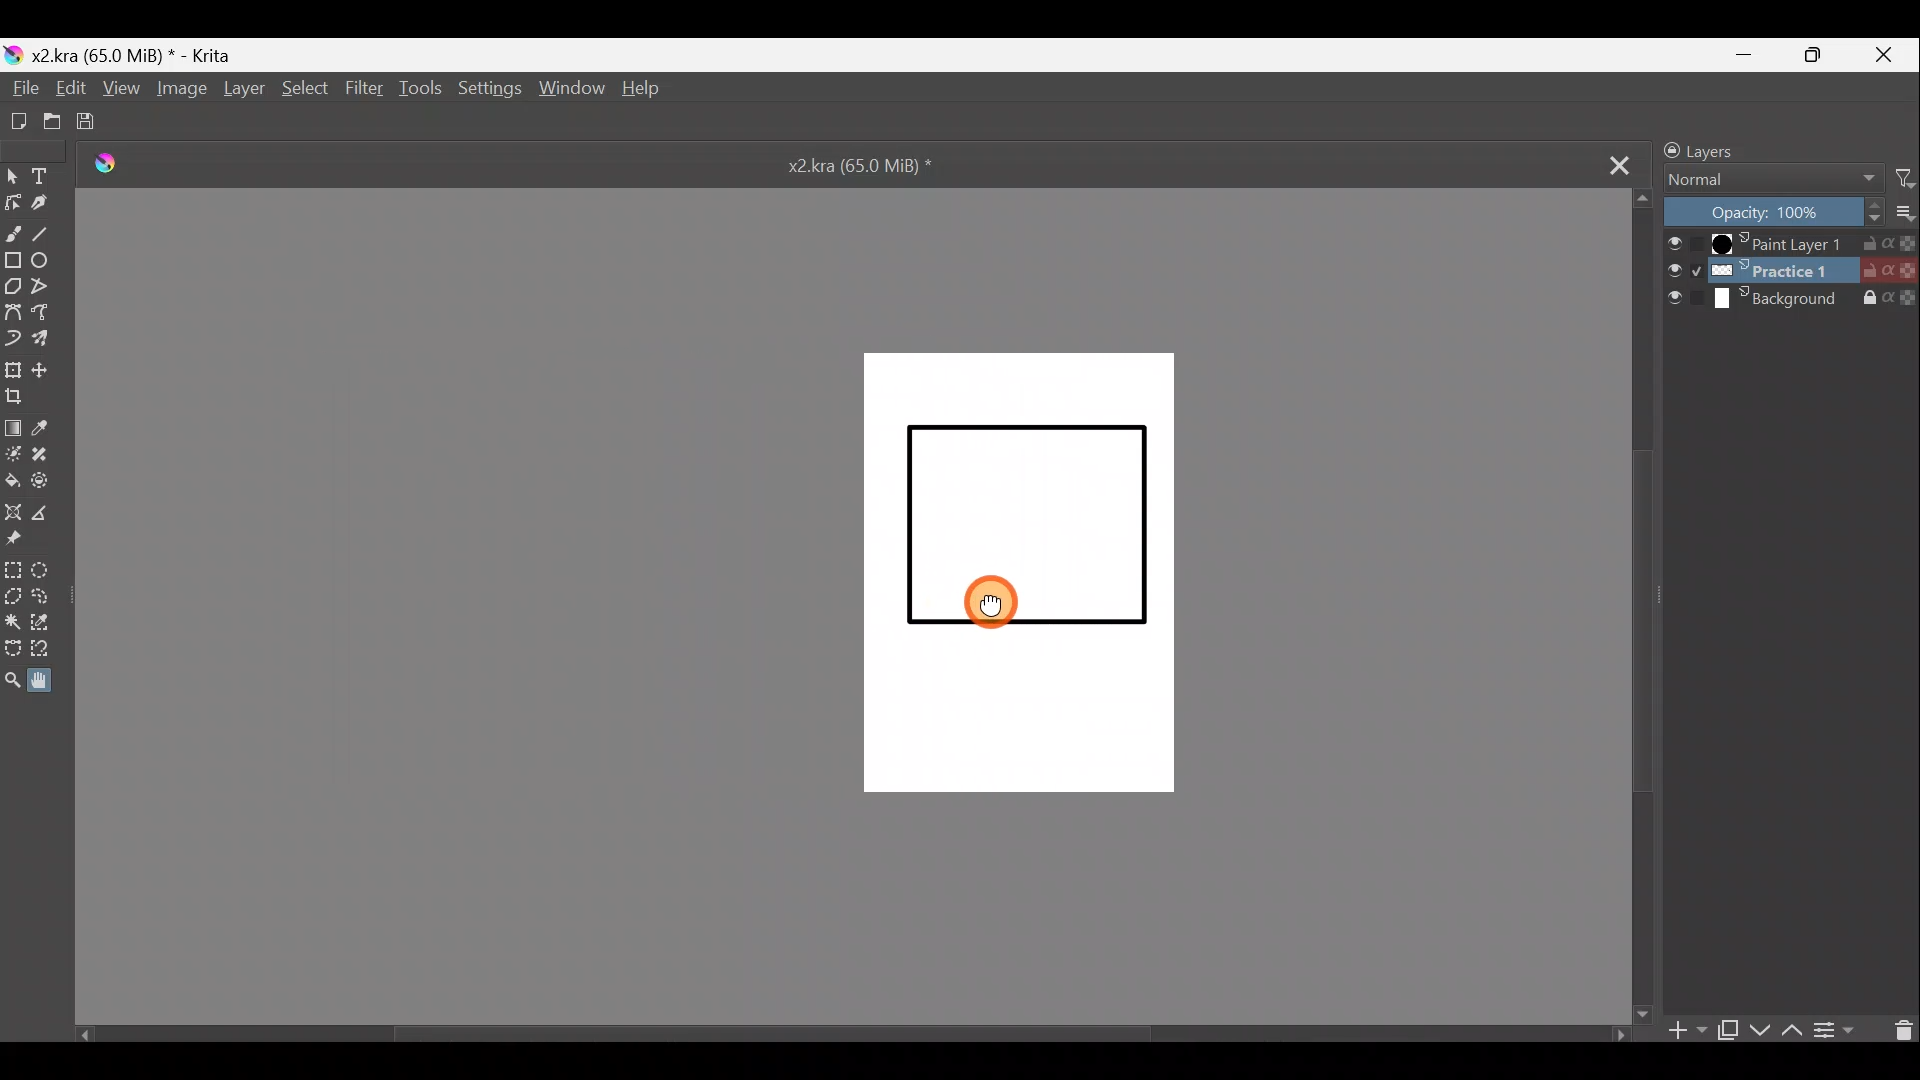 The height and width of the screenshot is (1080, 1920). Describe the element at coordinates (57, 650) in the screenshot. I see `Magnetic curve selection tool` at that location.